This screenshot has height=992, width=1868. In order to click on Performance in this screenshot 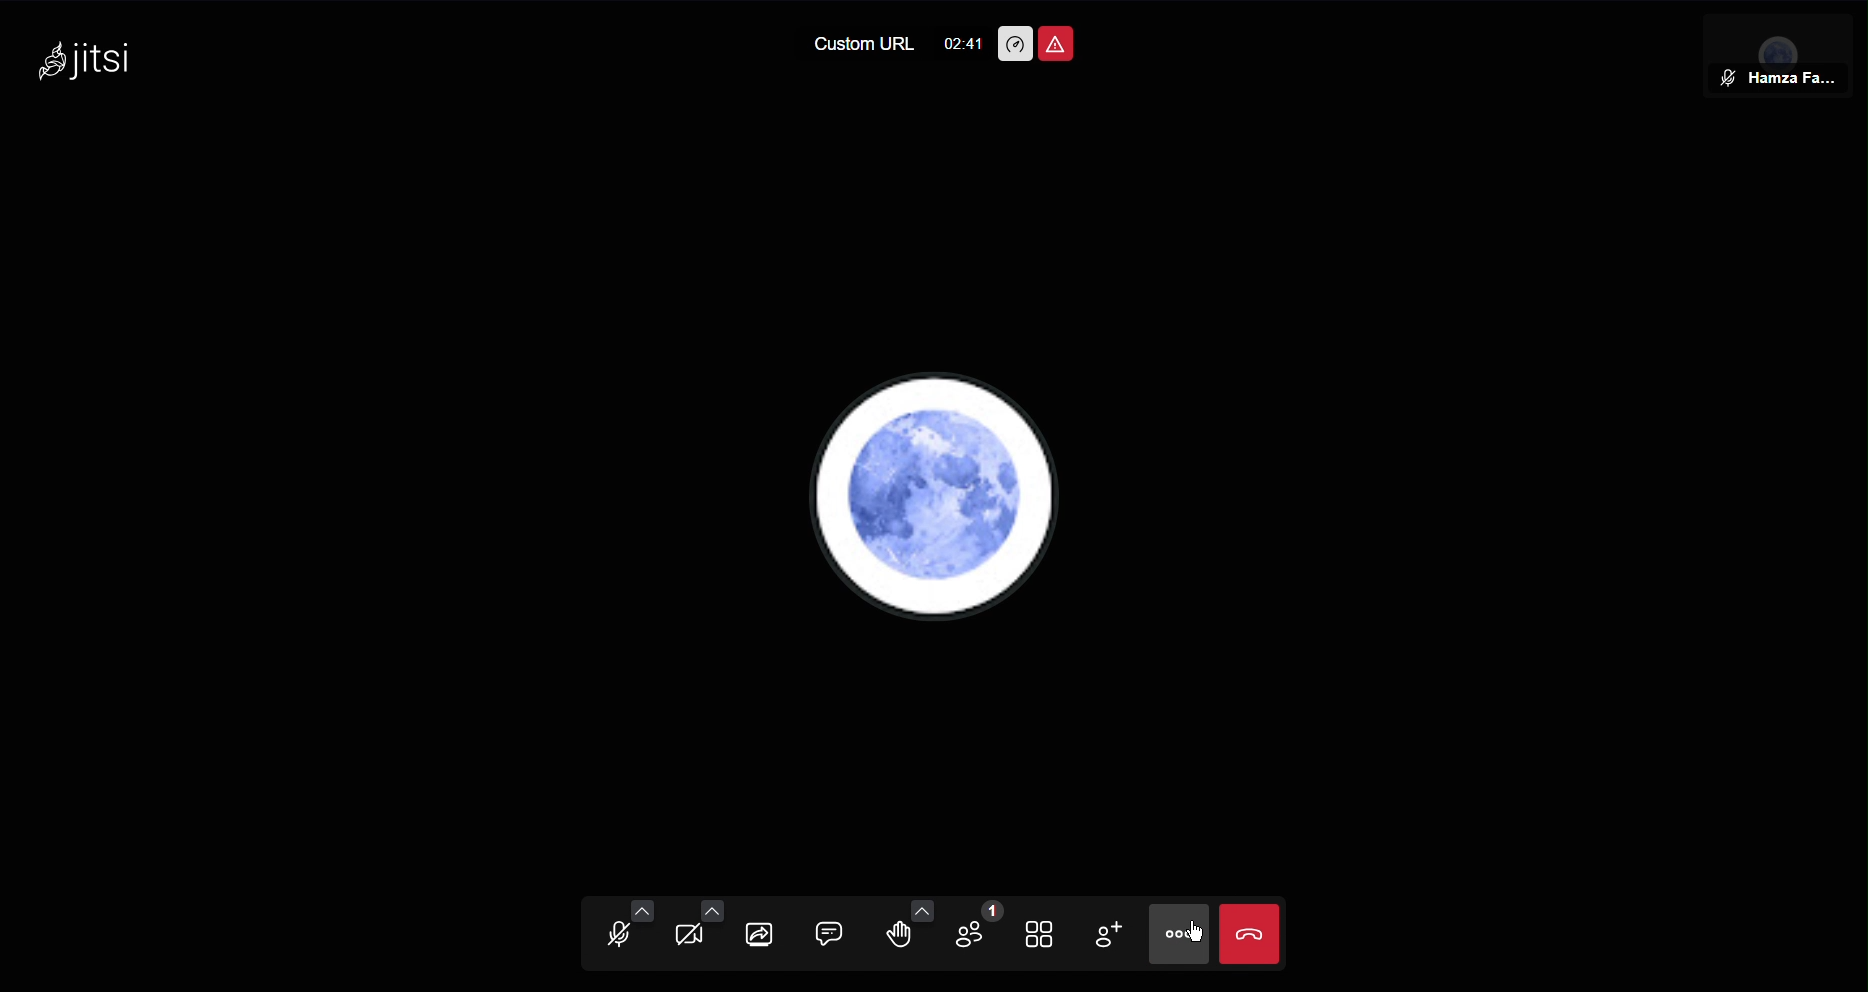, I will do `click(1013, 44)`.